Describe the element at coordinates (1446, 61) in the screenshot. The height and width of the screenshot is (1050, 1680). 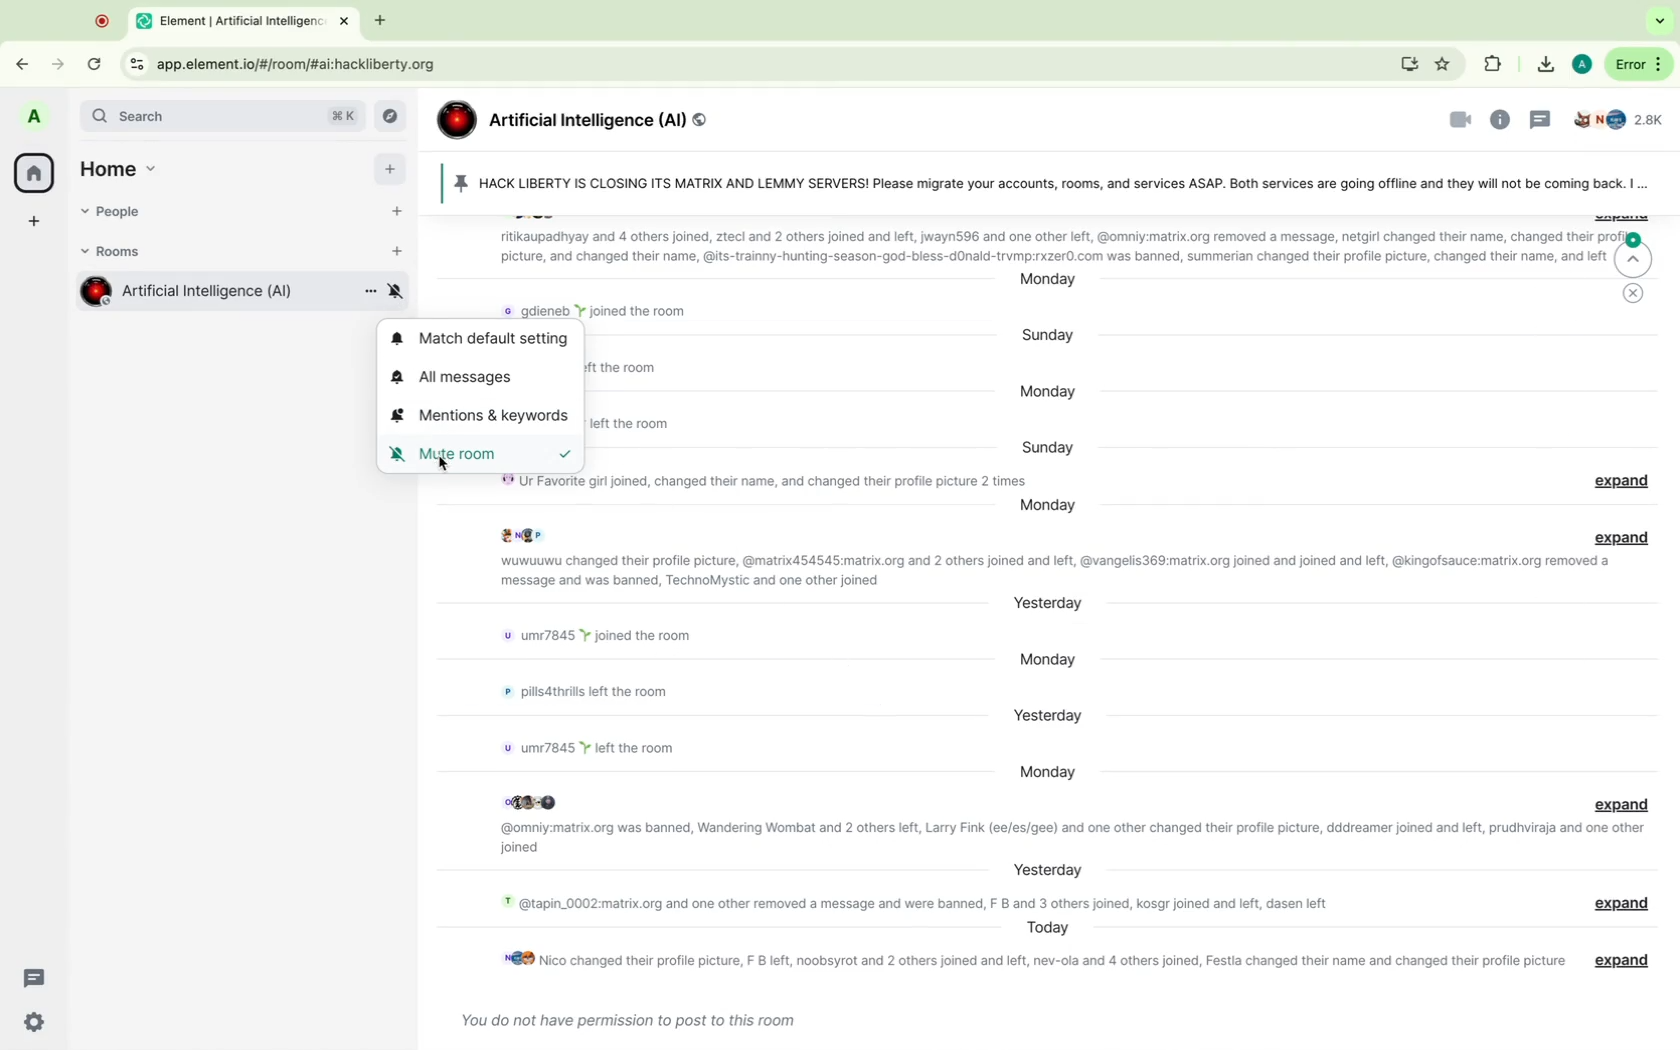
I see `favorites` at that location.